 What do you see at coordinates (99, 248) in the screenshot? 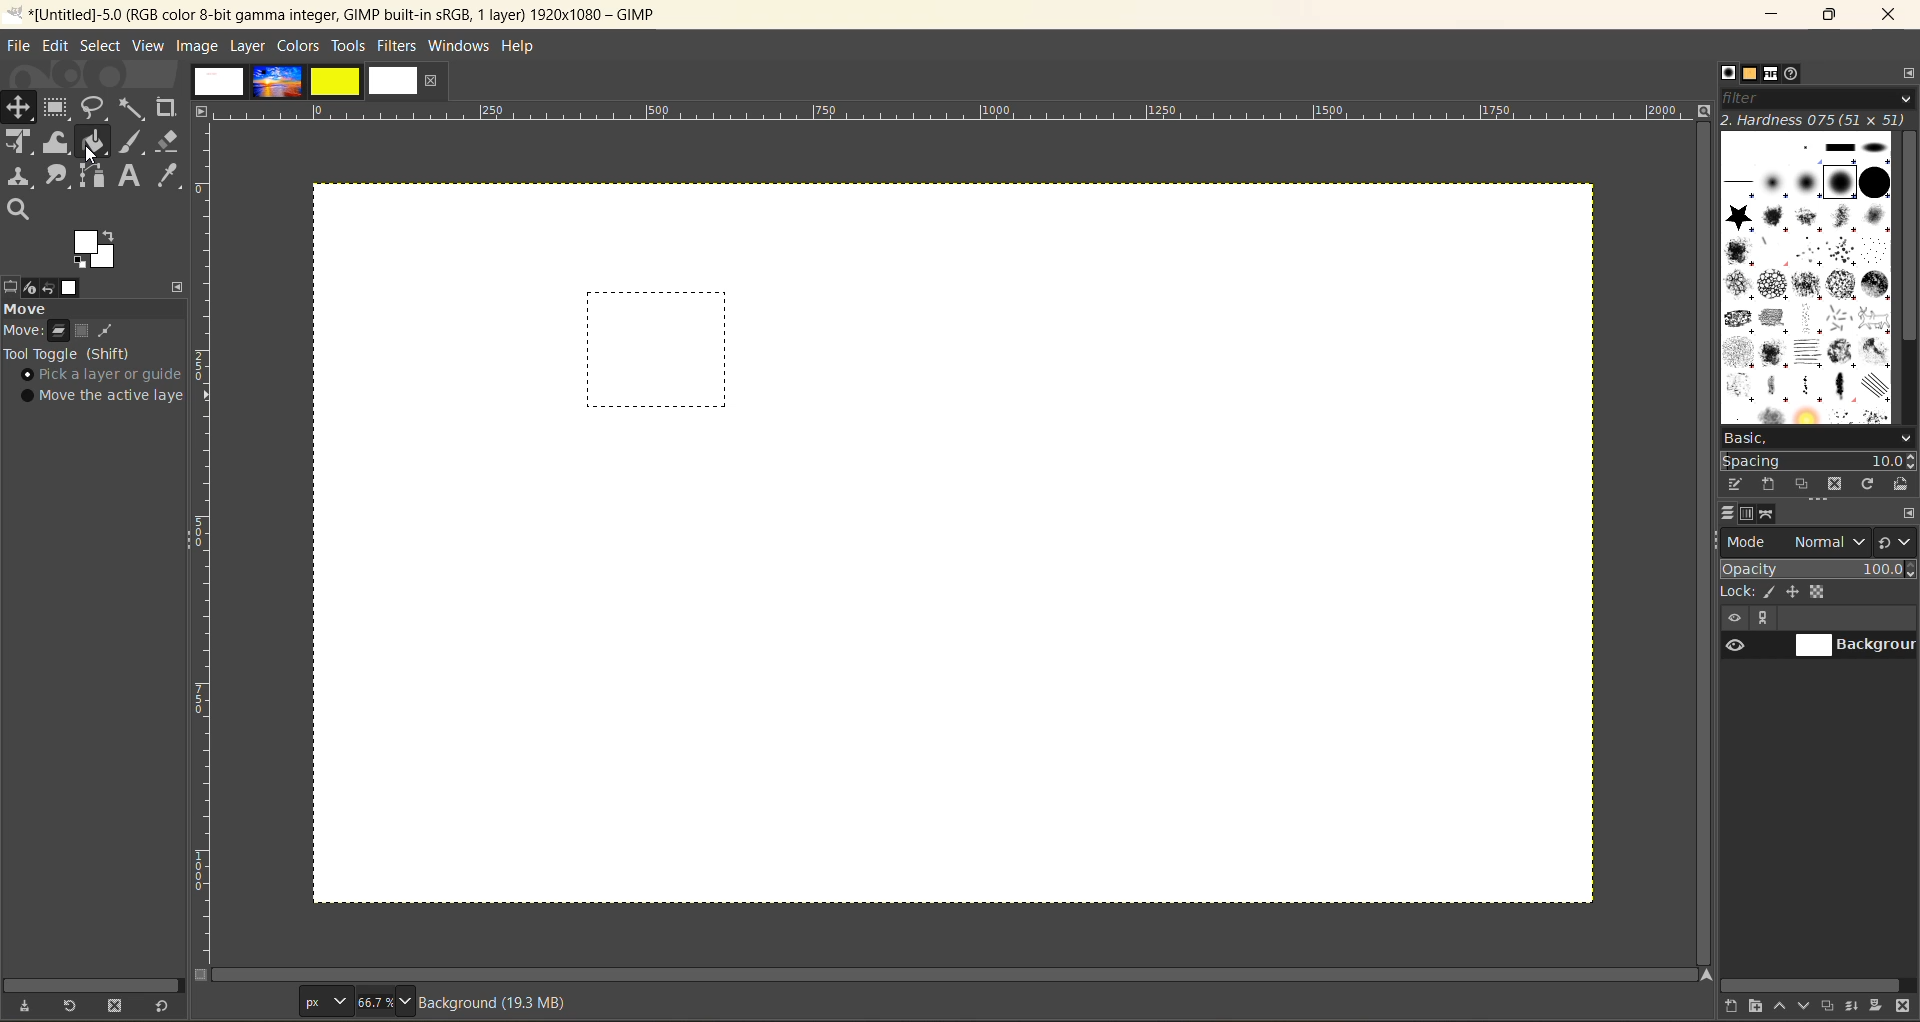
I see `active foreground/background color` at bounding box center [99, 248].